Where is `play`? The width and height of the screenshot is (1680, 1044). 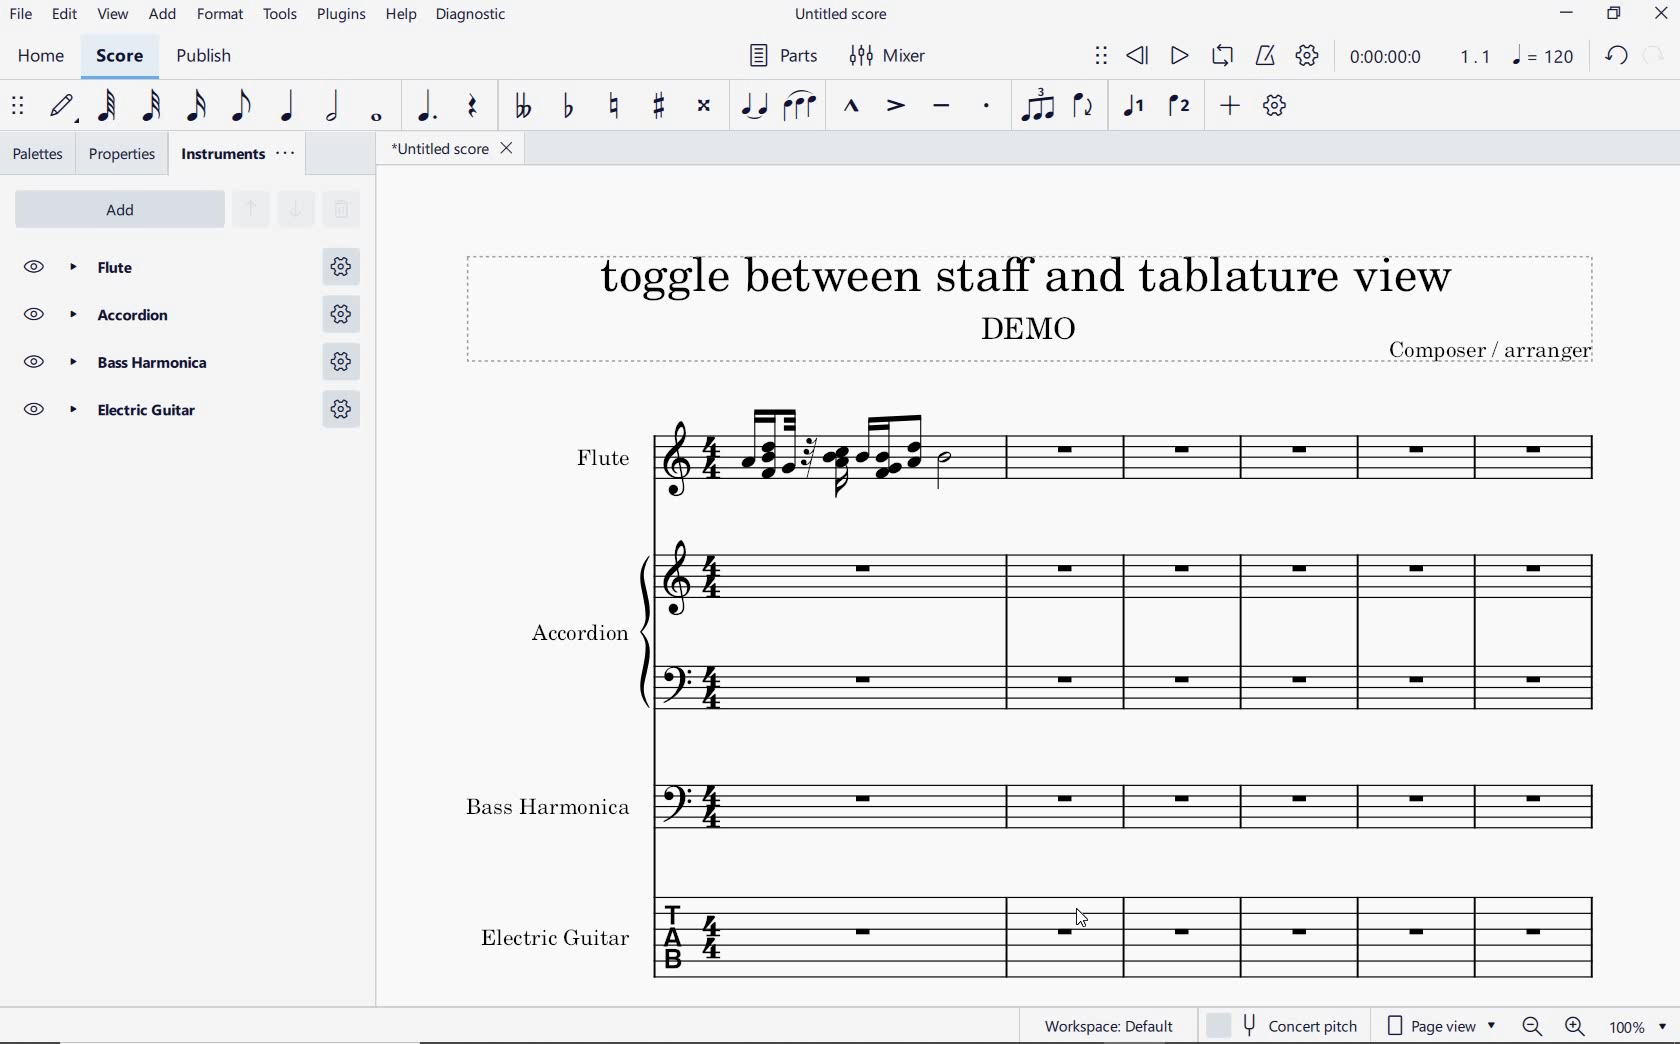 play is located at coordinates (1178, 56).